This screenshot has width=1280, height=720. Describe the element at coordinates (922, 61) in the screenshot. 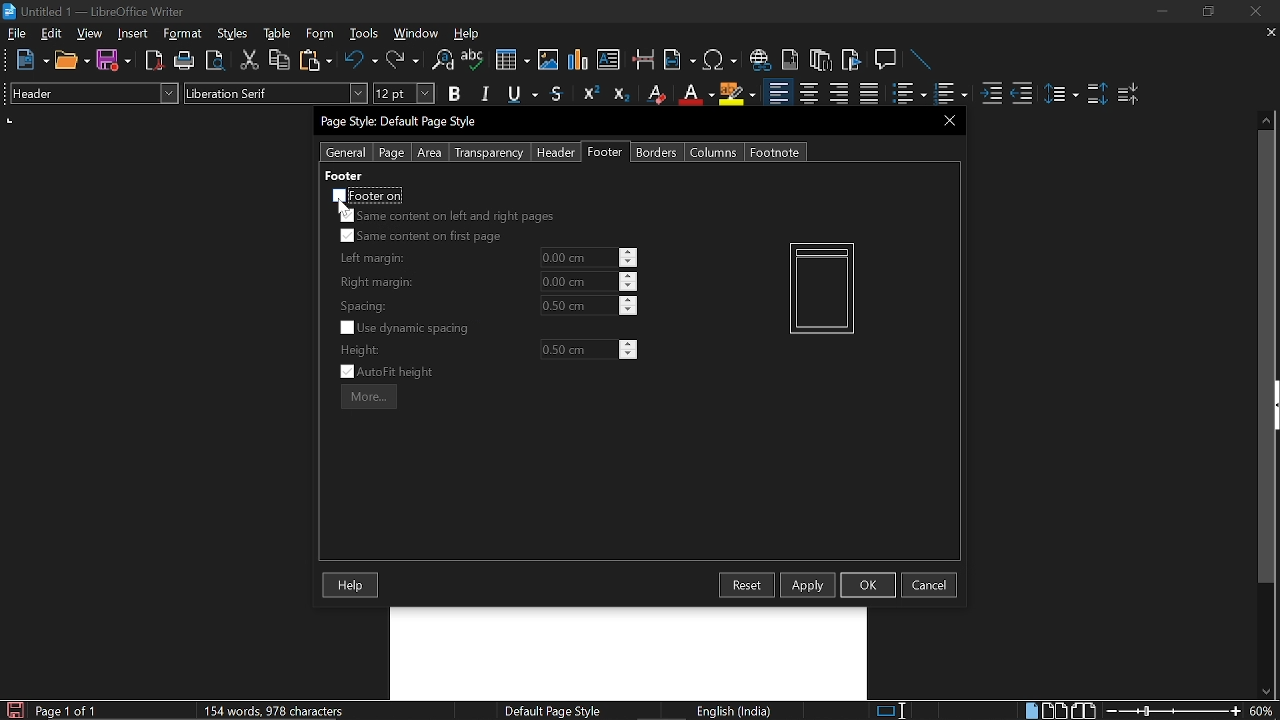

I see `Line` at that location.